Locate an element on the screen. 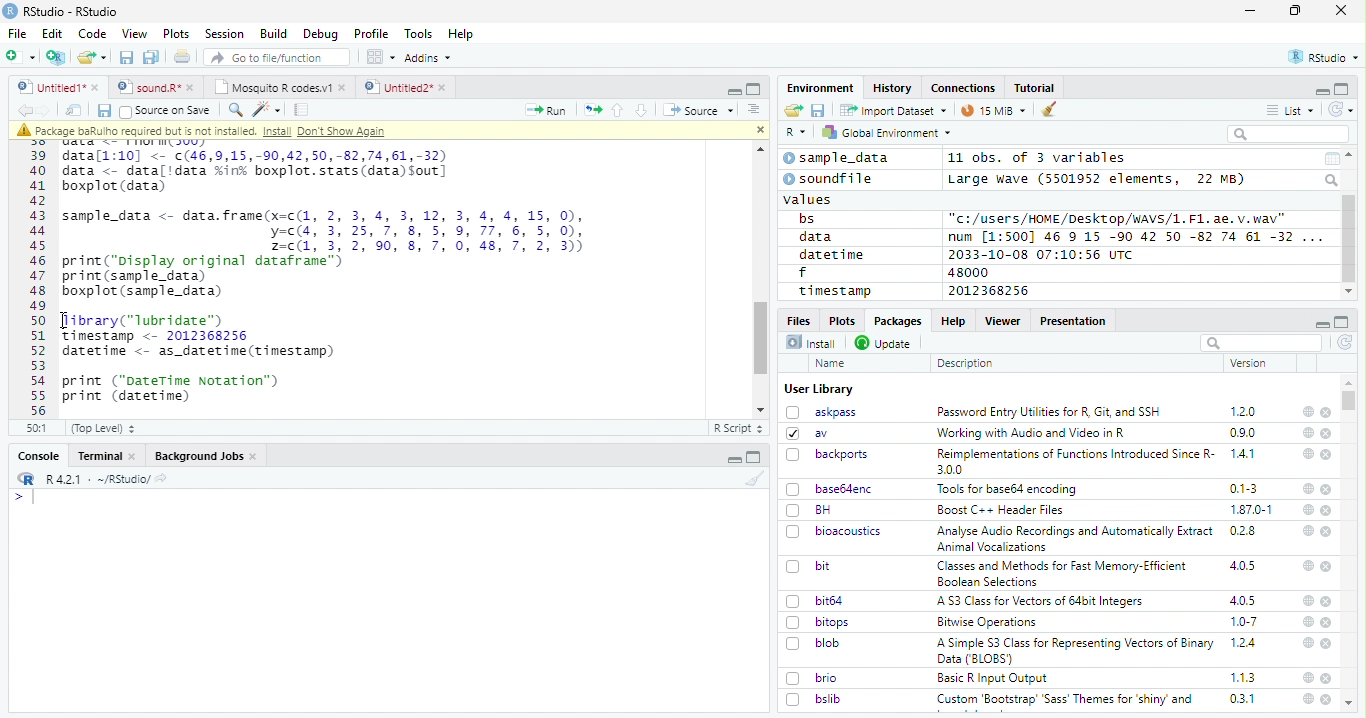 This screenshot has height=718, width=1366. full screen is located at coordinates (1342, 89).